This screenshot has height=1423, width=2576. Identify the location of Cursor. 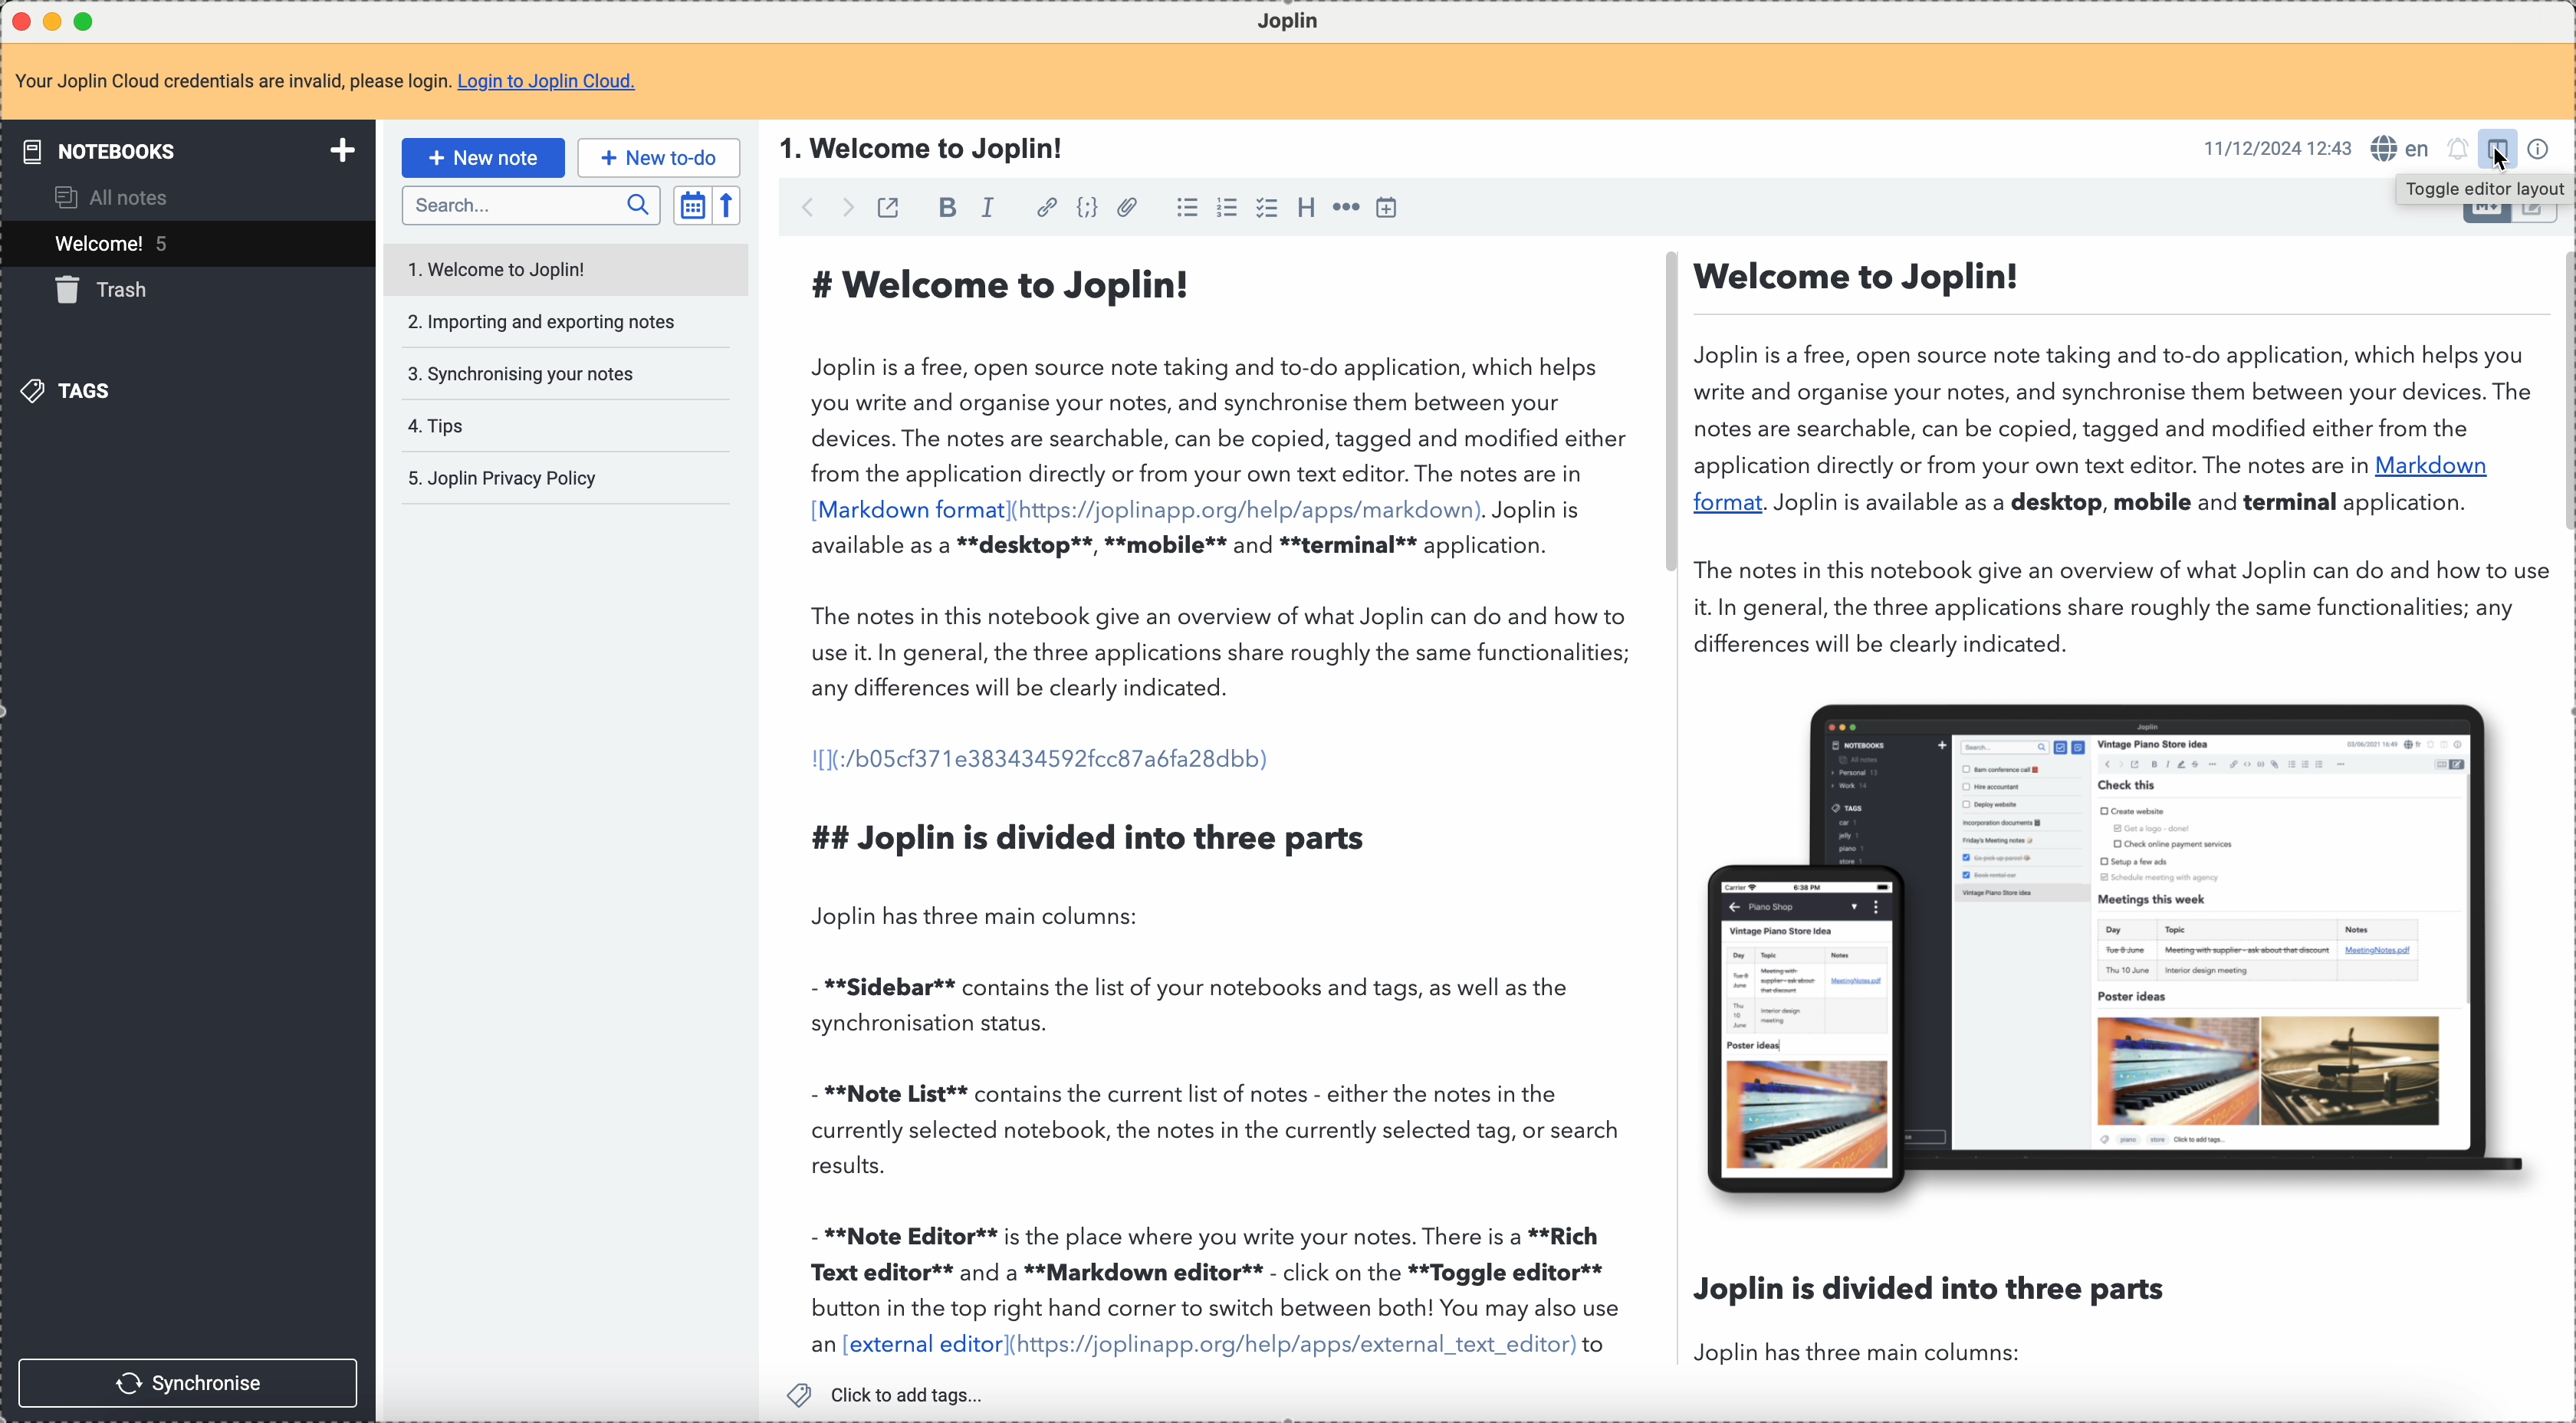
(2500, 159).